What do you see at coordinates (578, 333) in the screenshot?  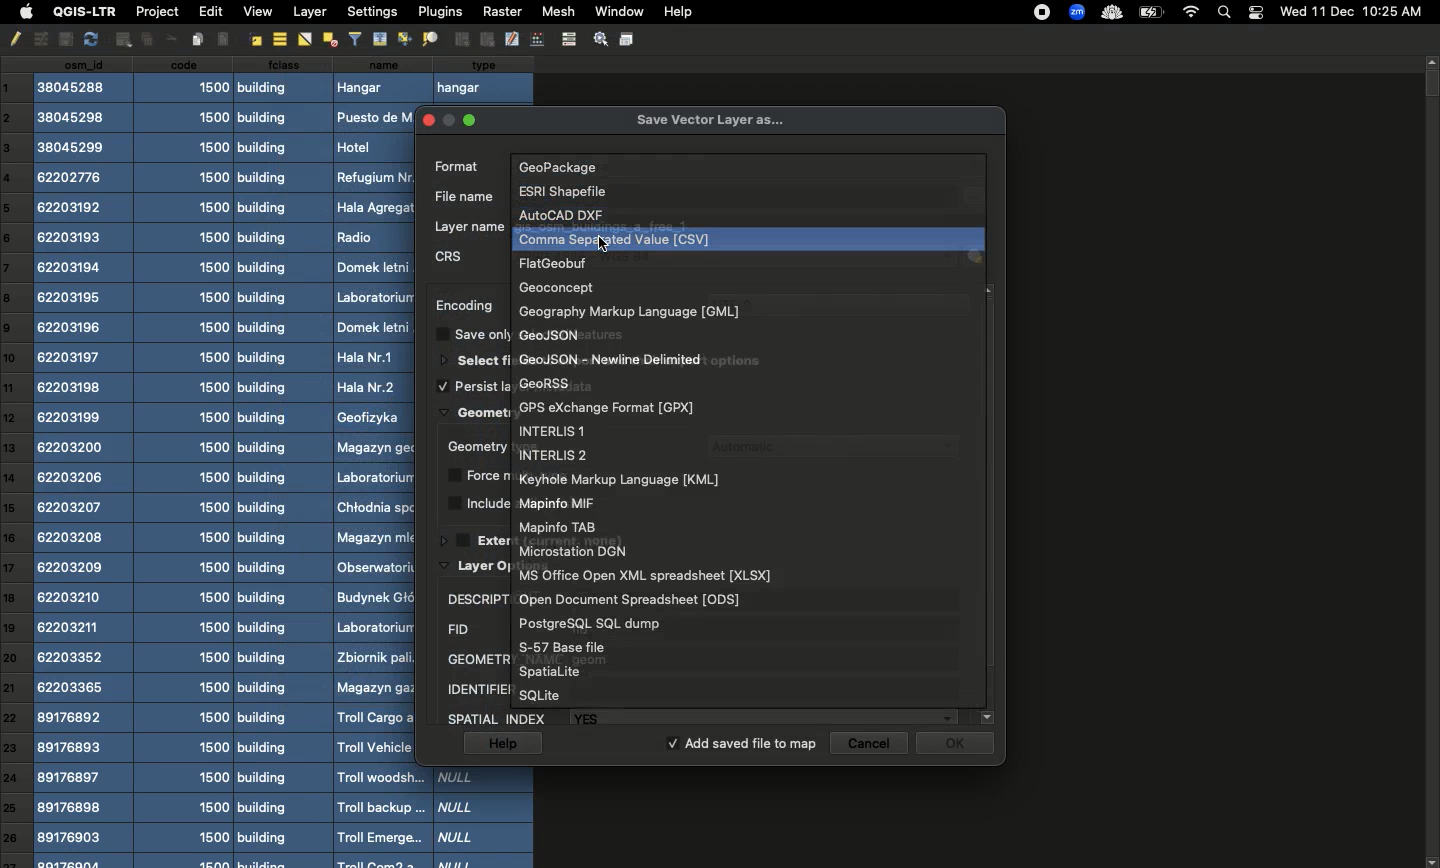 I see `Format` at bounding box center [578, 333].